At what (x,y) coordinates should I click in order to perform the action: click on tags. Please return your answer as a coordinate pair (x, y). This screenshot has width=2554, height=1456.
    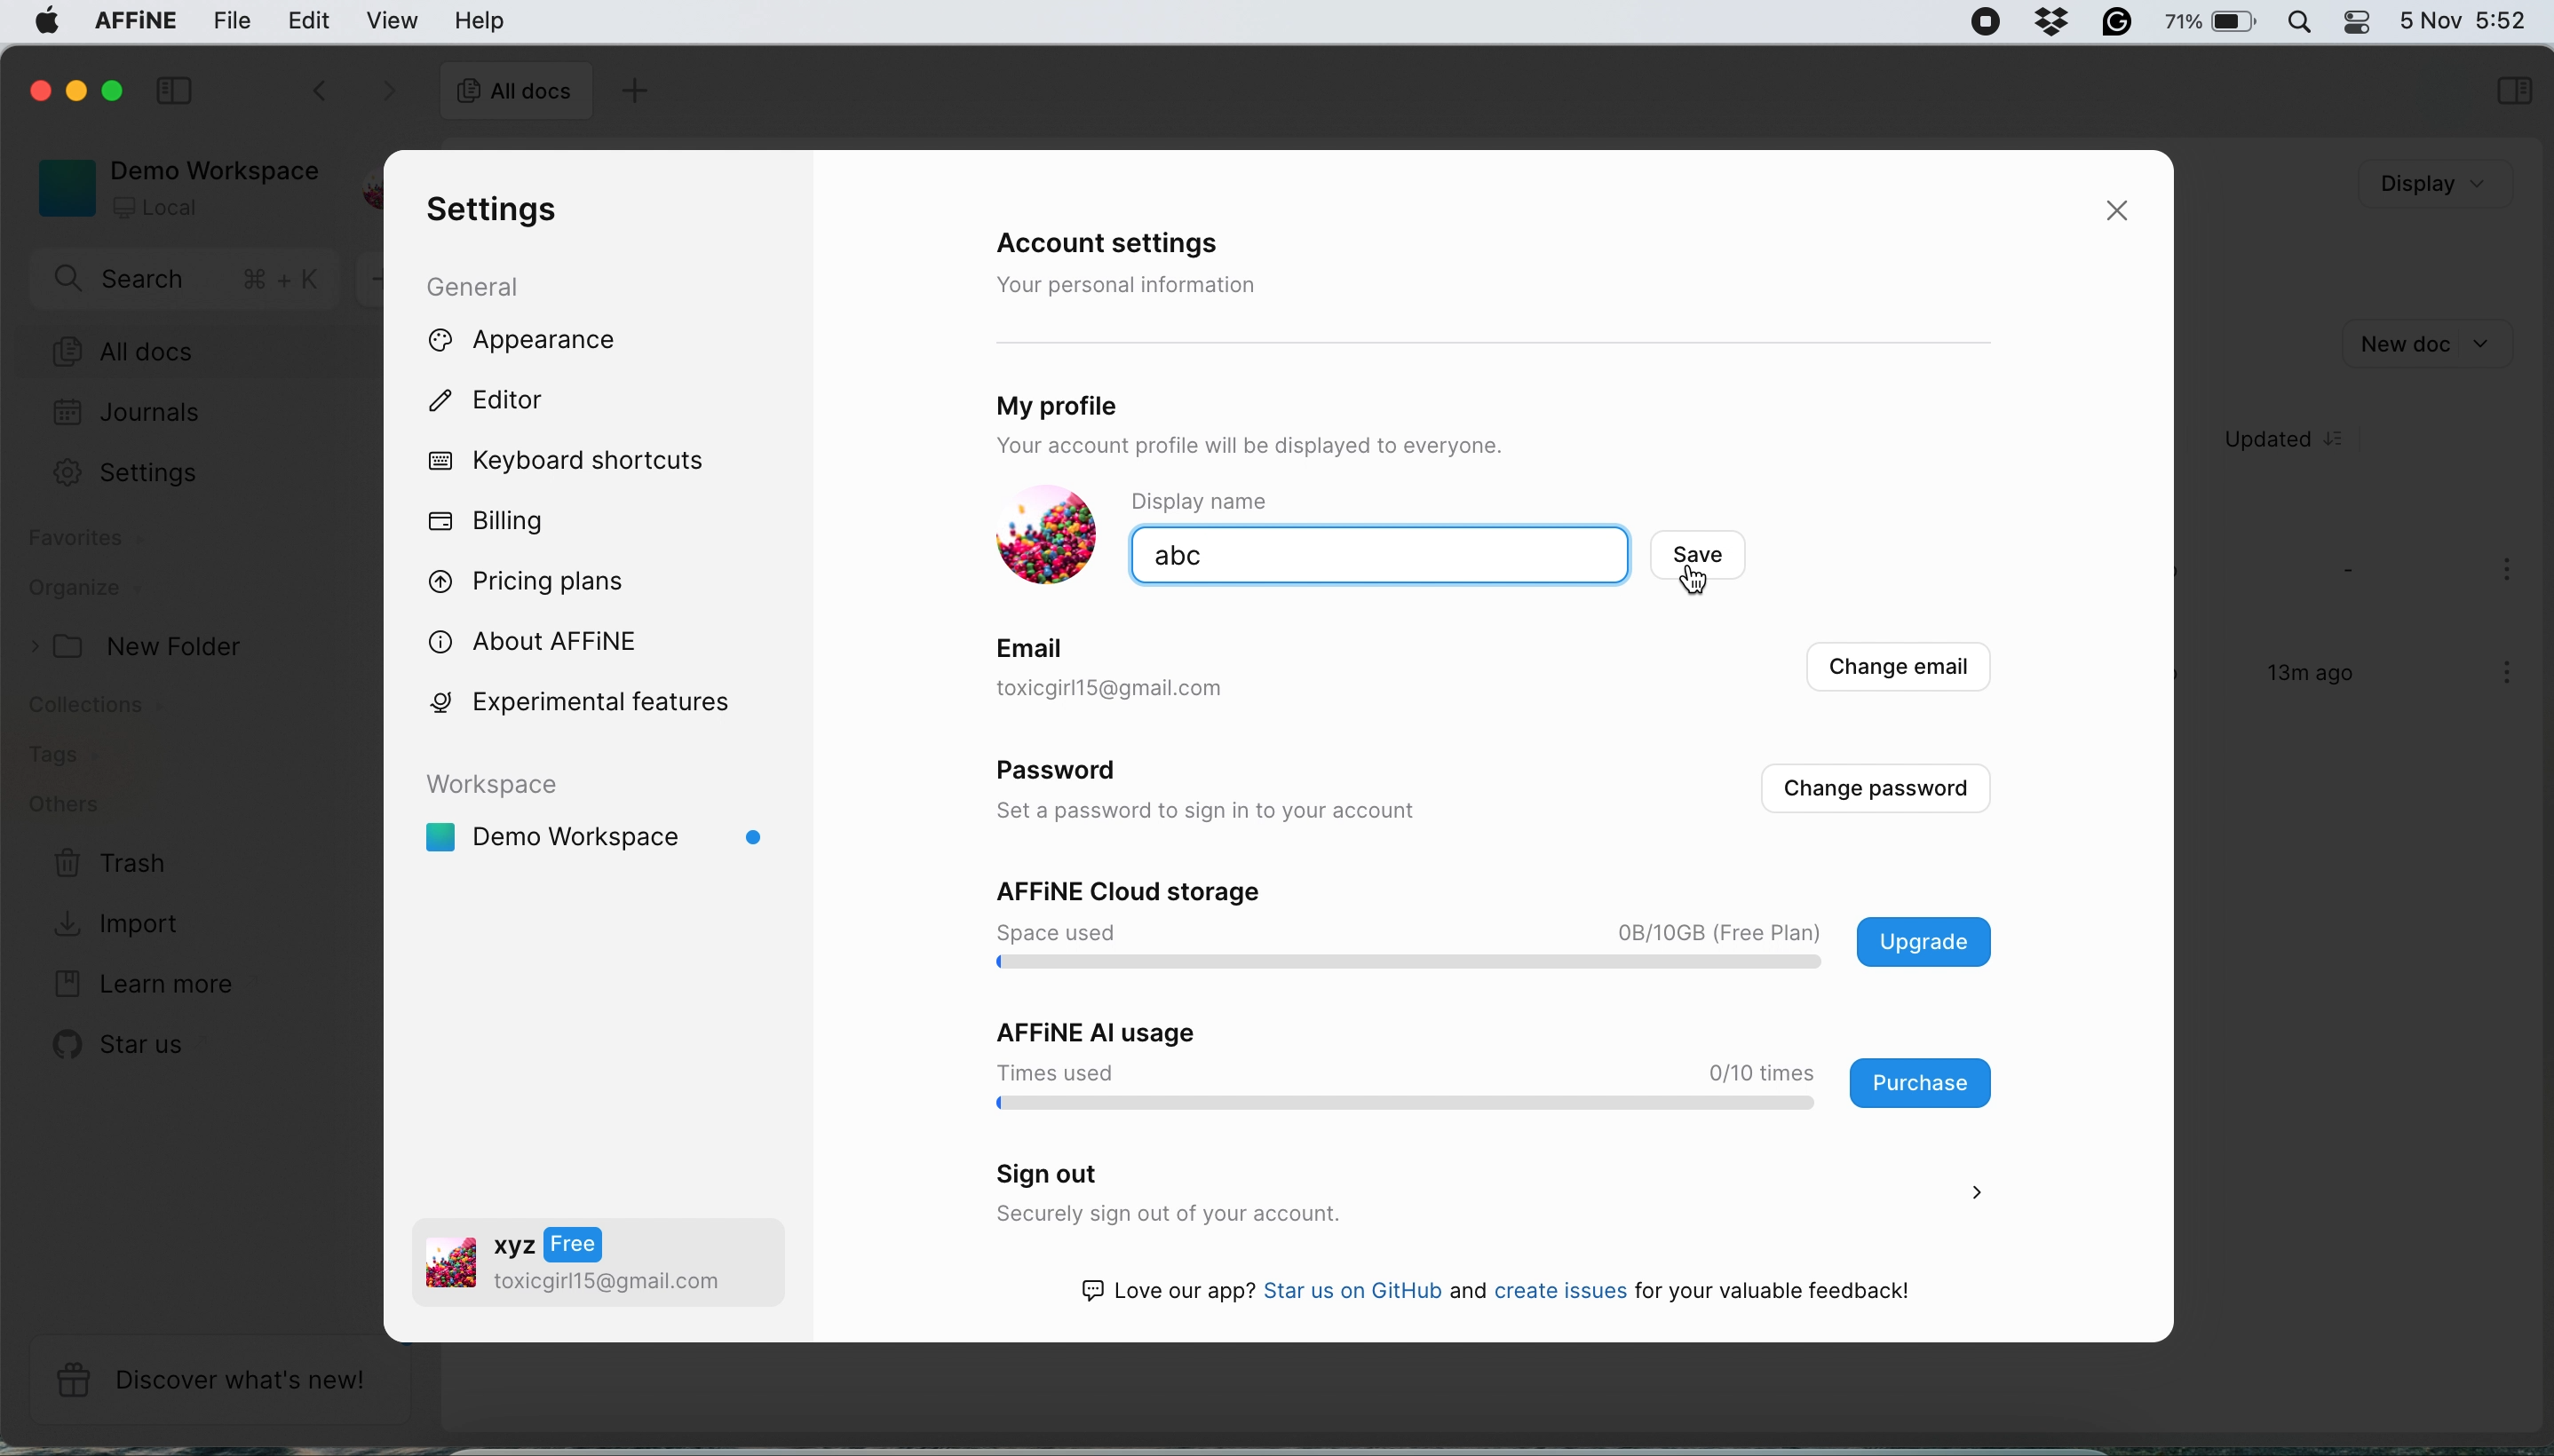
    Looking at the image, I should click on (61, 756).